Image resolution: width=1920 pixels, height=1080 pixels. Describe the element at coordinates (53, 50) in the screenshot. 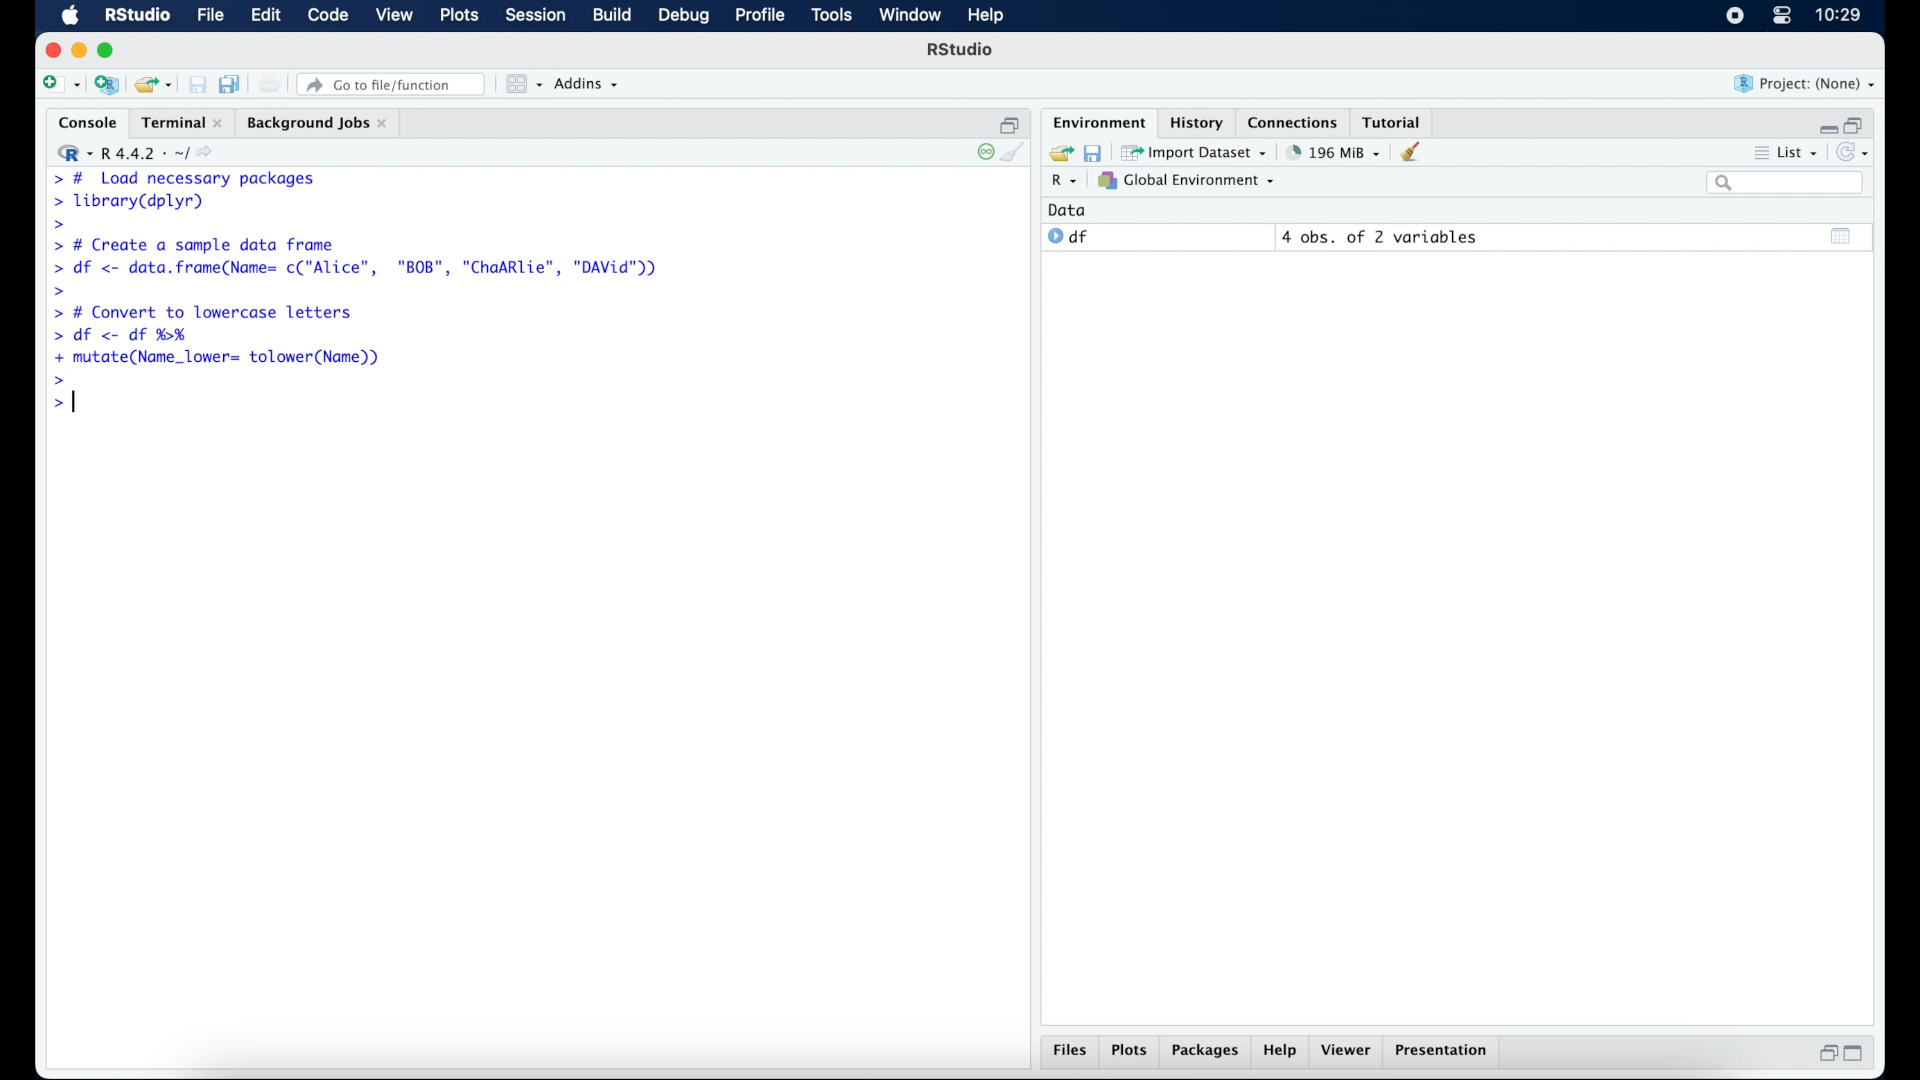

I see `close` at that location.